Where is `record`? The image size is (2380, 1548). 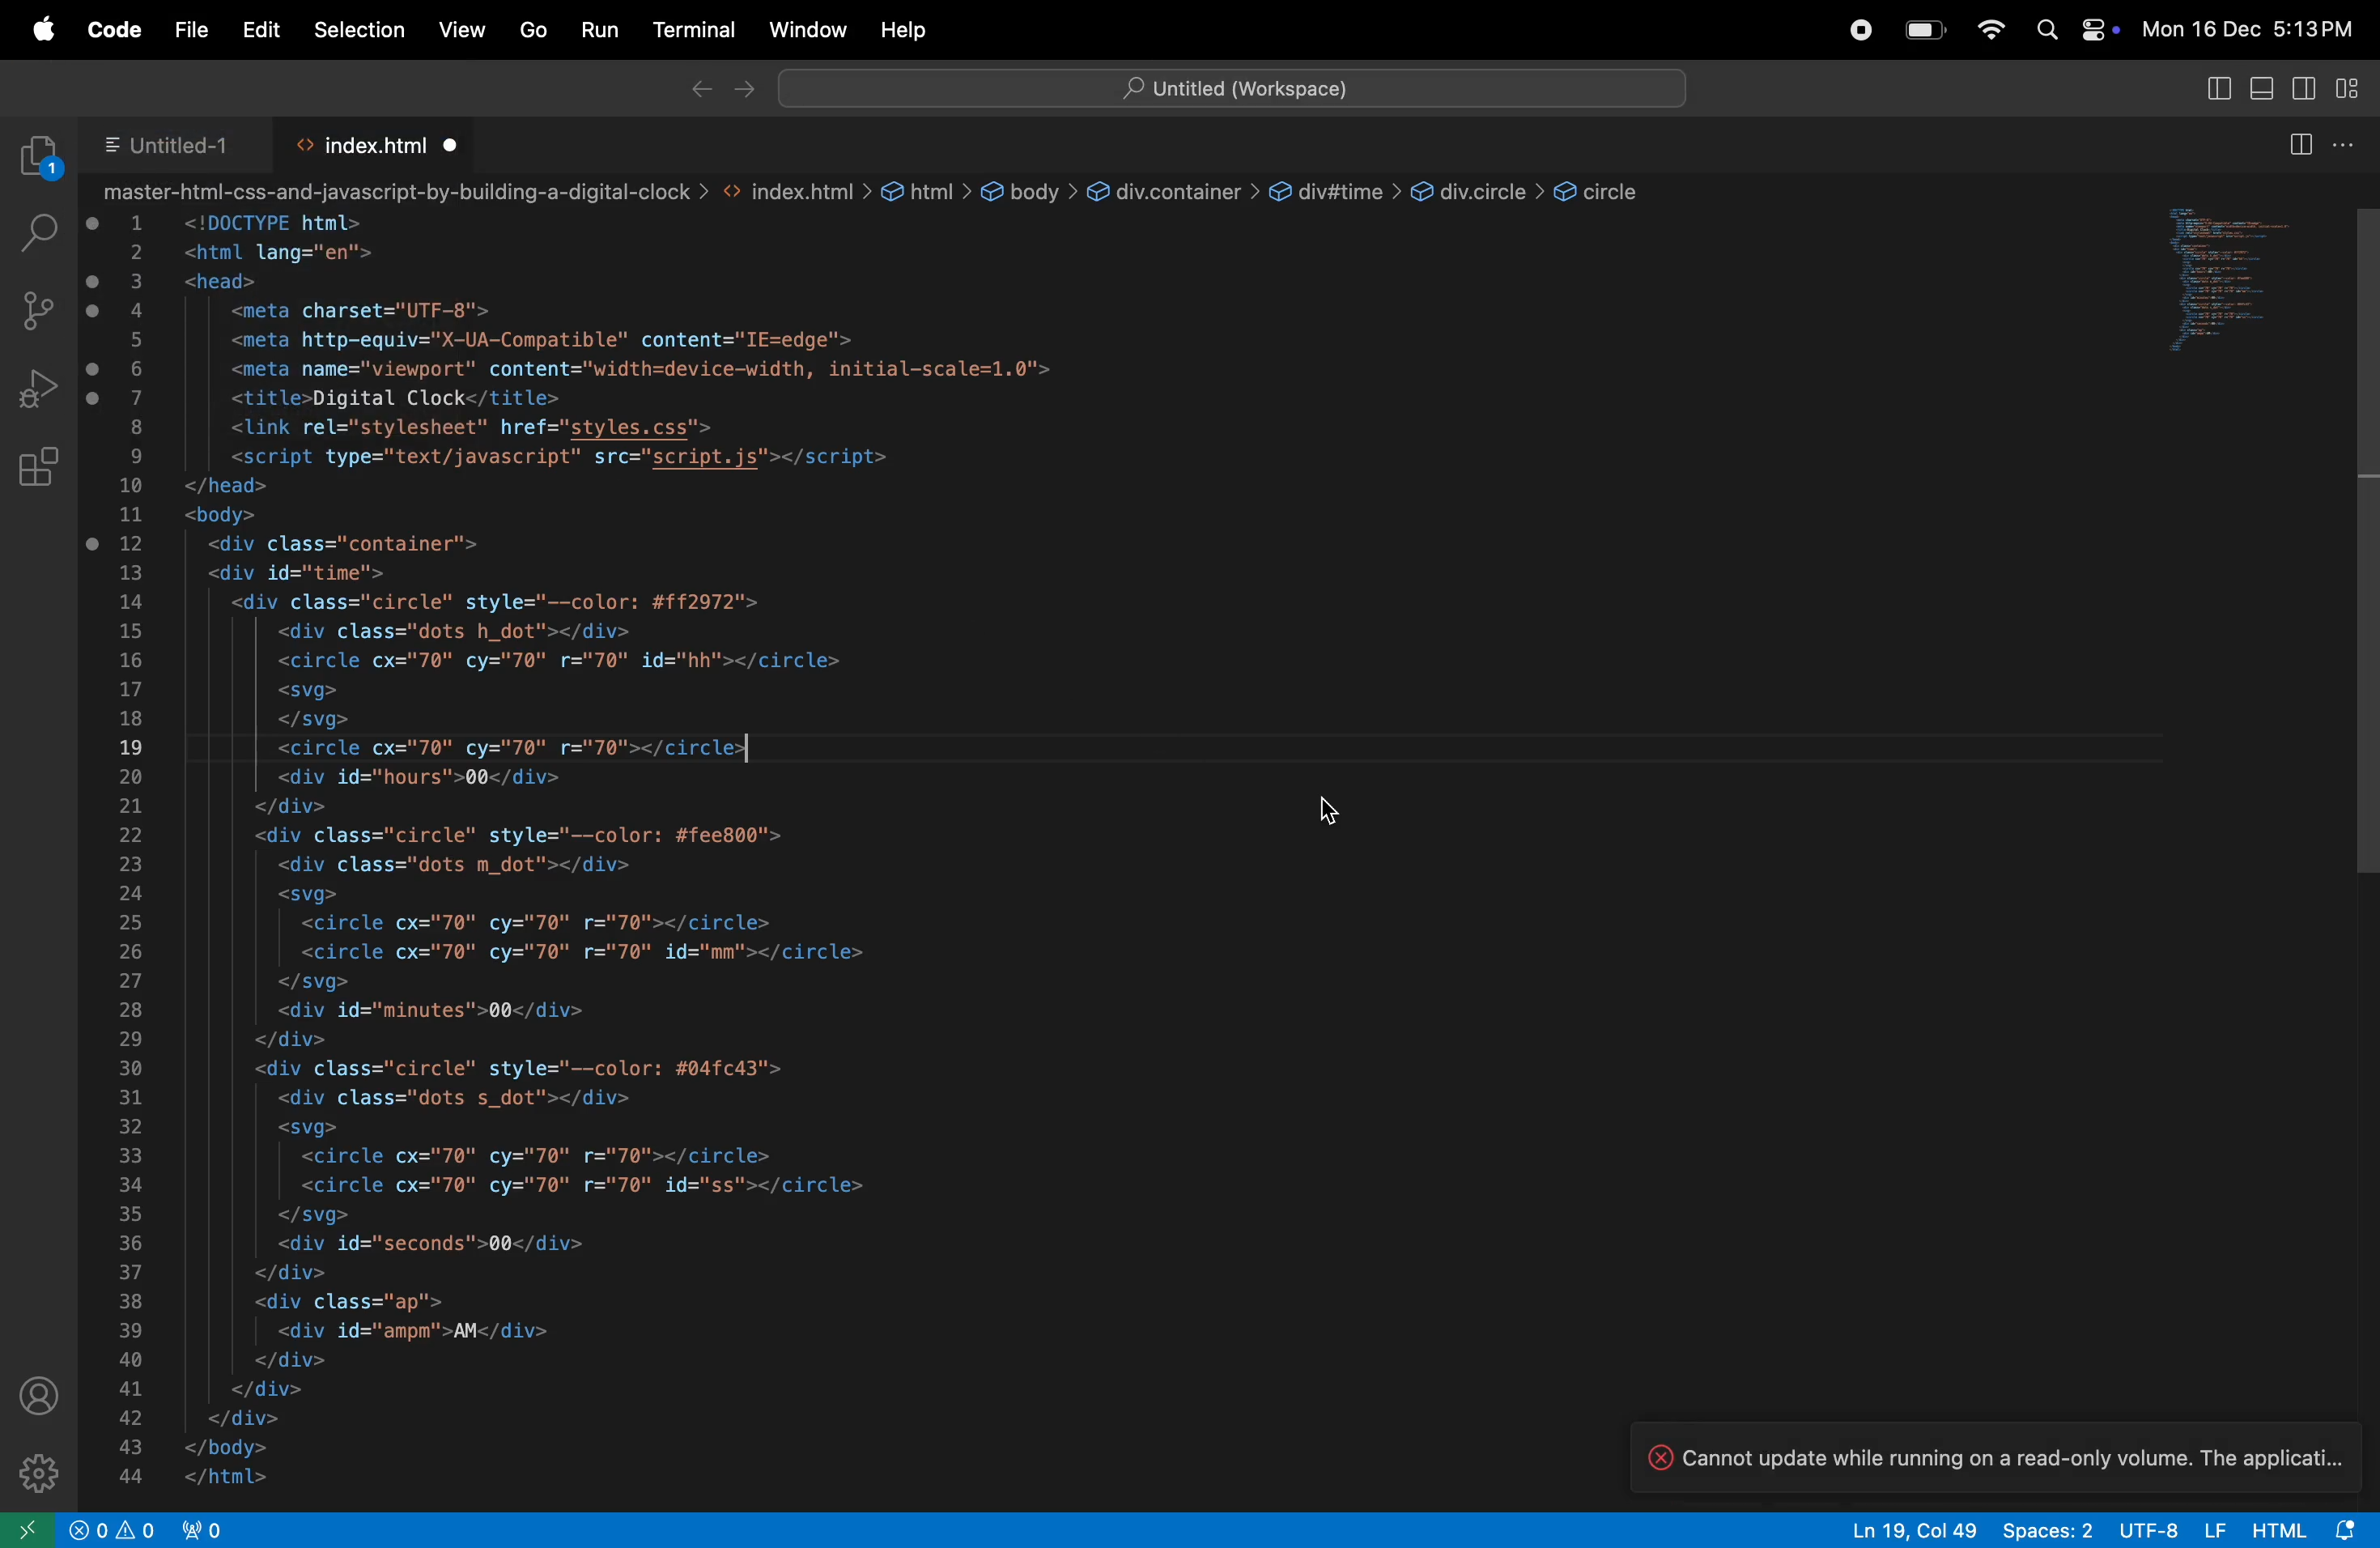
record is located at coordinates (1863, 25).